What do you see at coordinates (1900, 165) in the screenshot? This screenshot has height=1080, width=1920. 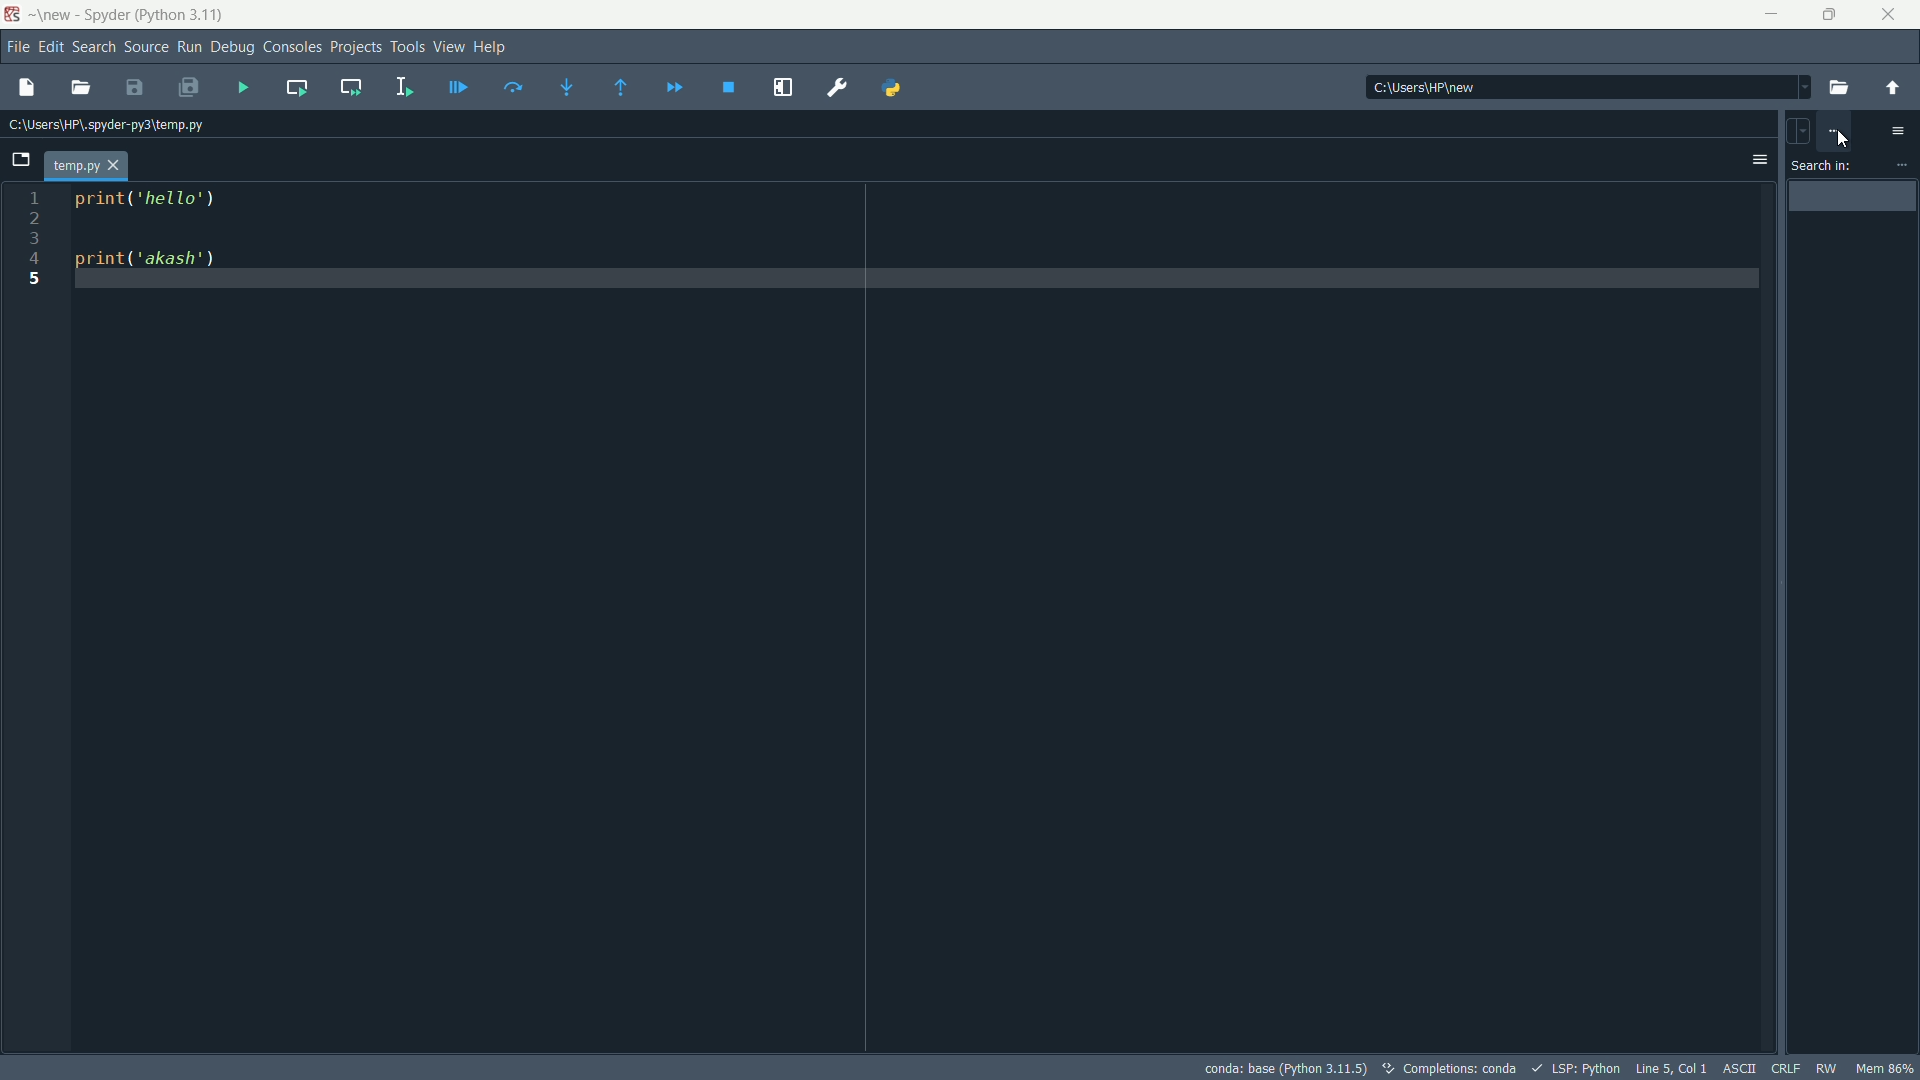 I see `settings` at bounding box center [1900, 165].